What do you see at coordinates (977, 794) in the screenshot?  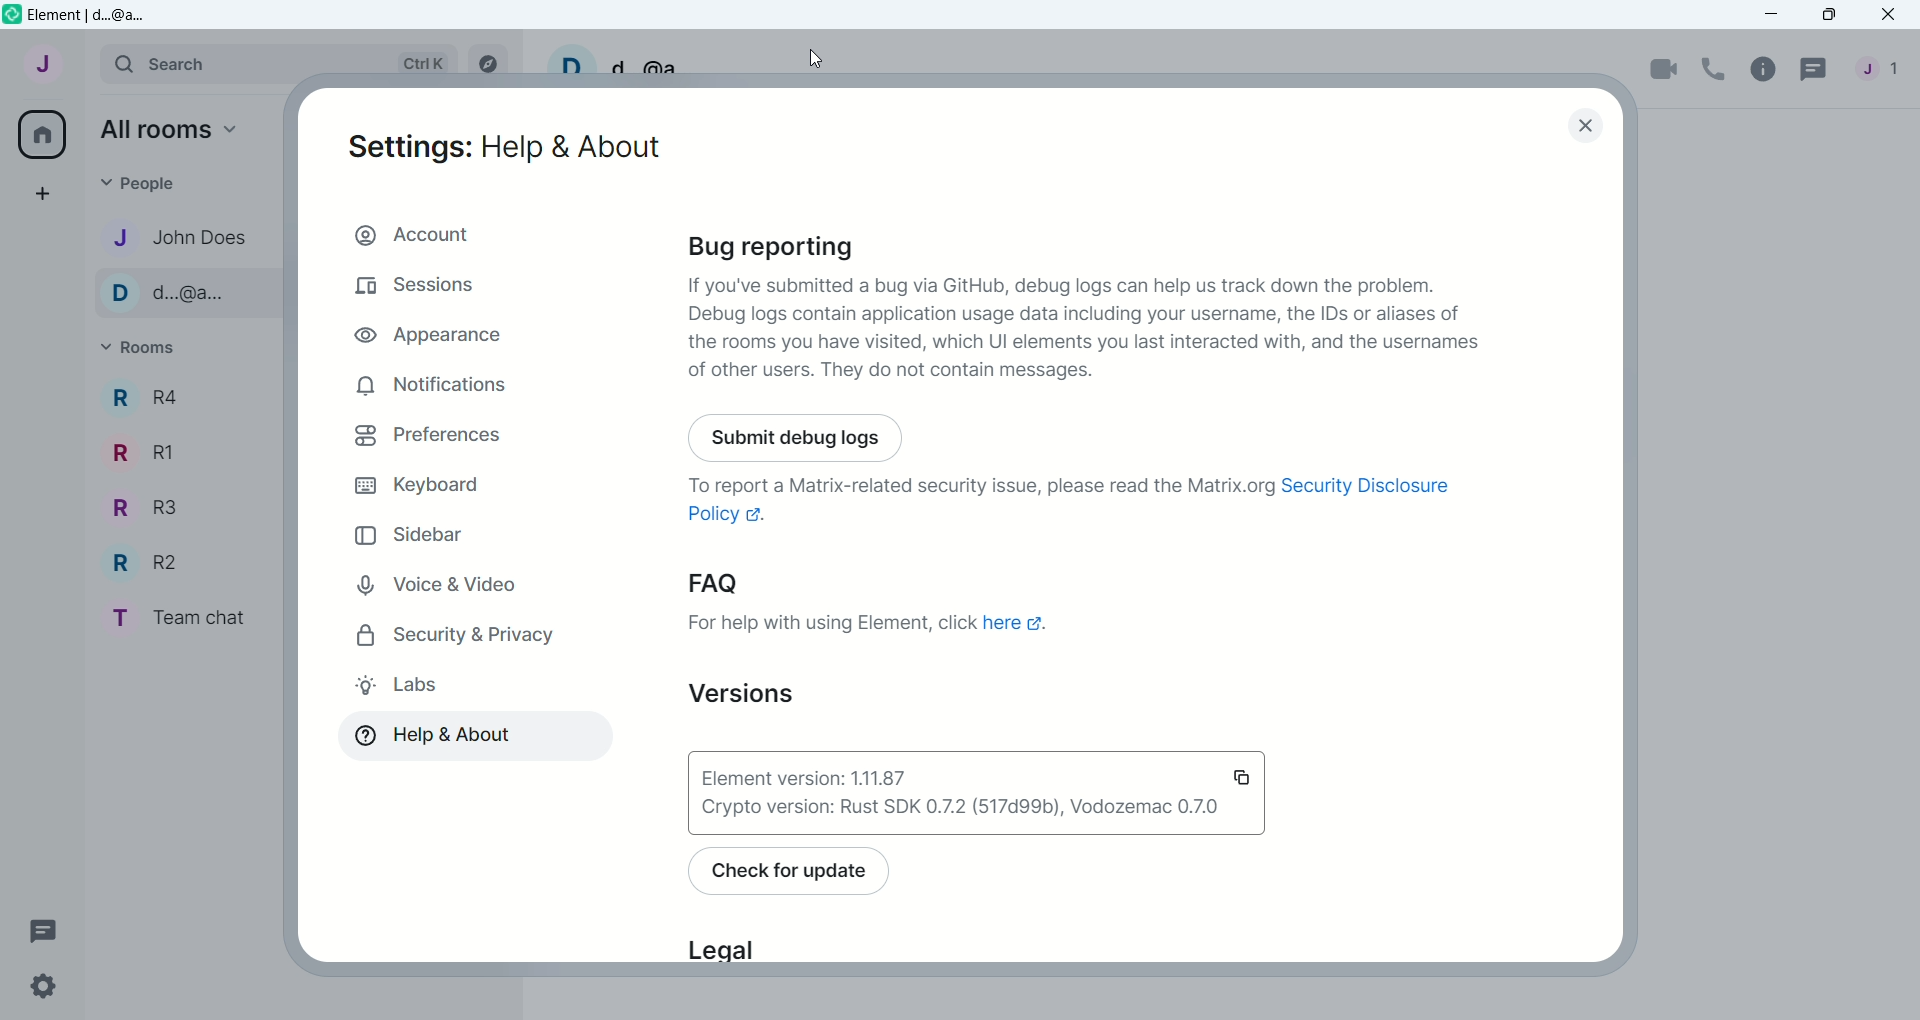 I see `Element version: 1.11.87    cryptoversion: rust SDK 0.72 (517d99b), vodozemac . 0.70` at bounding box center [977, 794].